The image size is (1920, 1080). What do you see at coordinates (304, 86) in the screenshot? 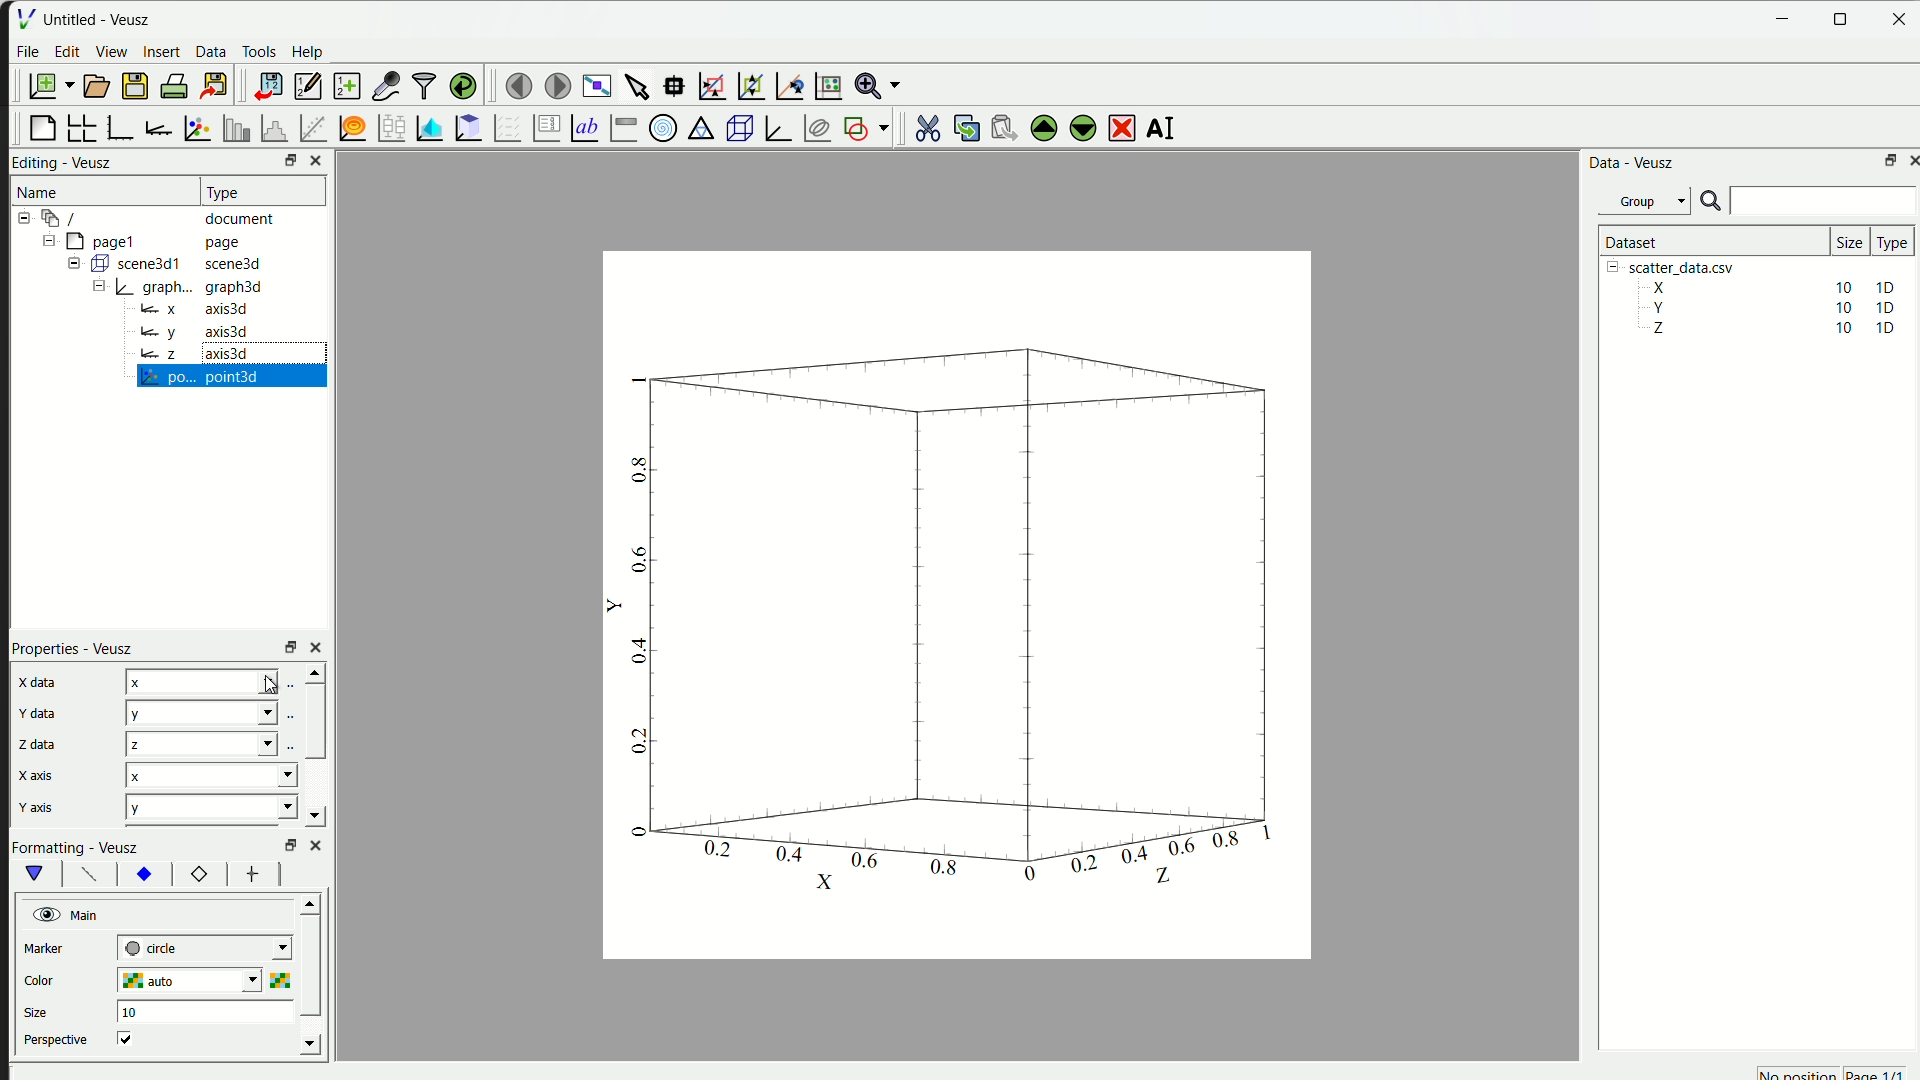
I see `editor` at bounding box center [304, 86].